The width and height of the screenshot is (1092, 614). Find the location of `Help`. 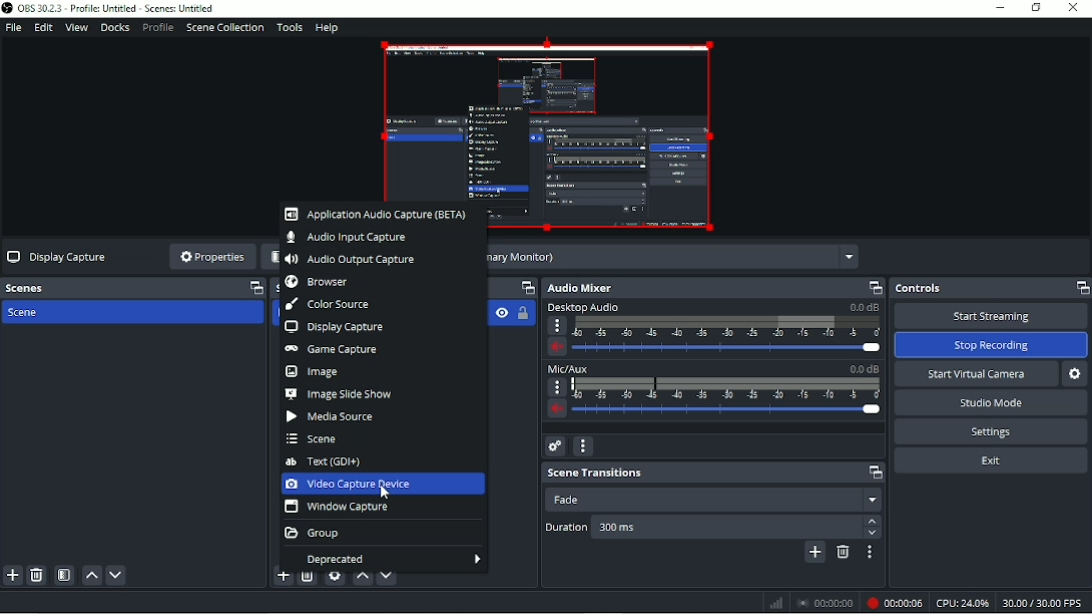

Help is located at coordinates (327, 29).